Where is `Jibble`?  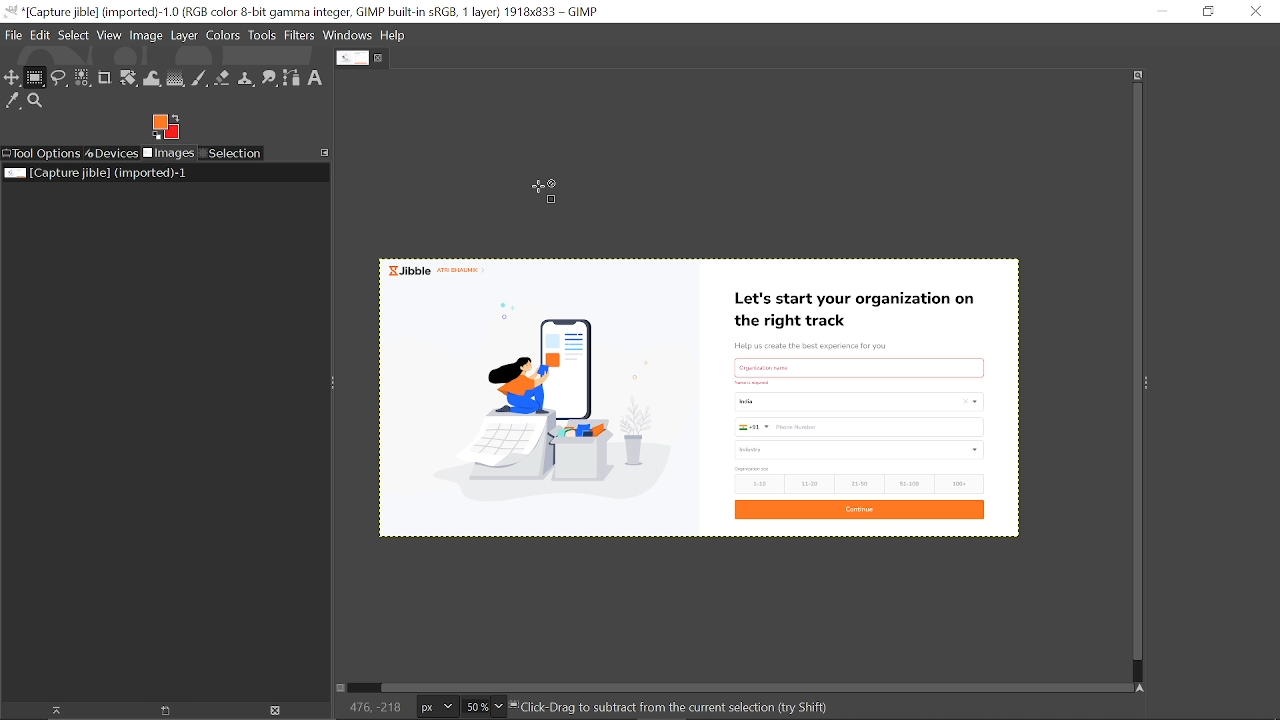
Jibble is located at coordinates (442, 270).